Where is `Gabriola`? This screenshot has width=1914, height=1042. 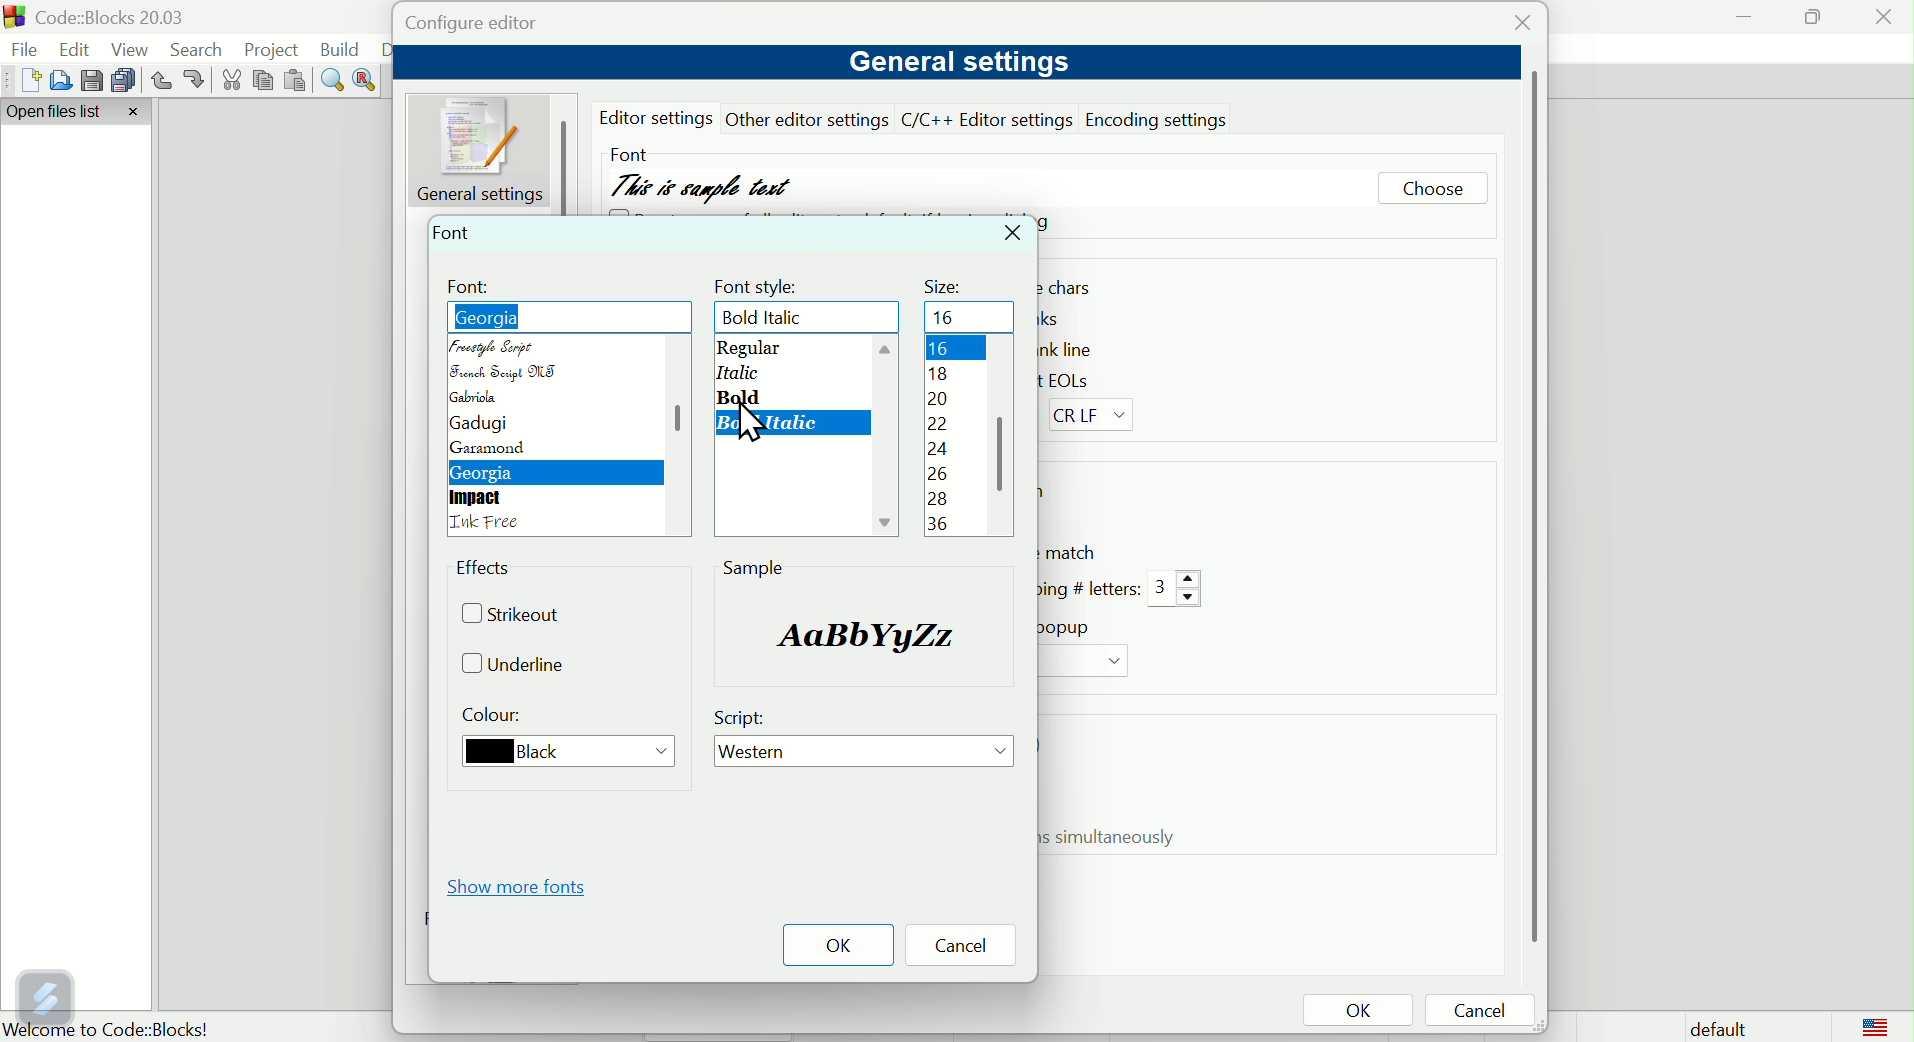 Gabriola is located at coordinates (482, 398).